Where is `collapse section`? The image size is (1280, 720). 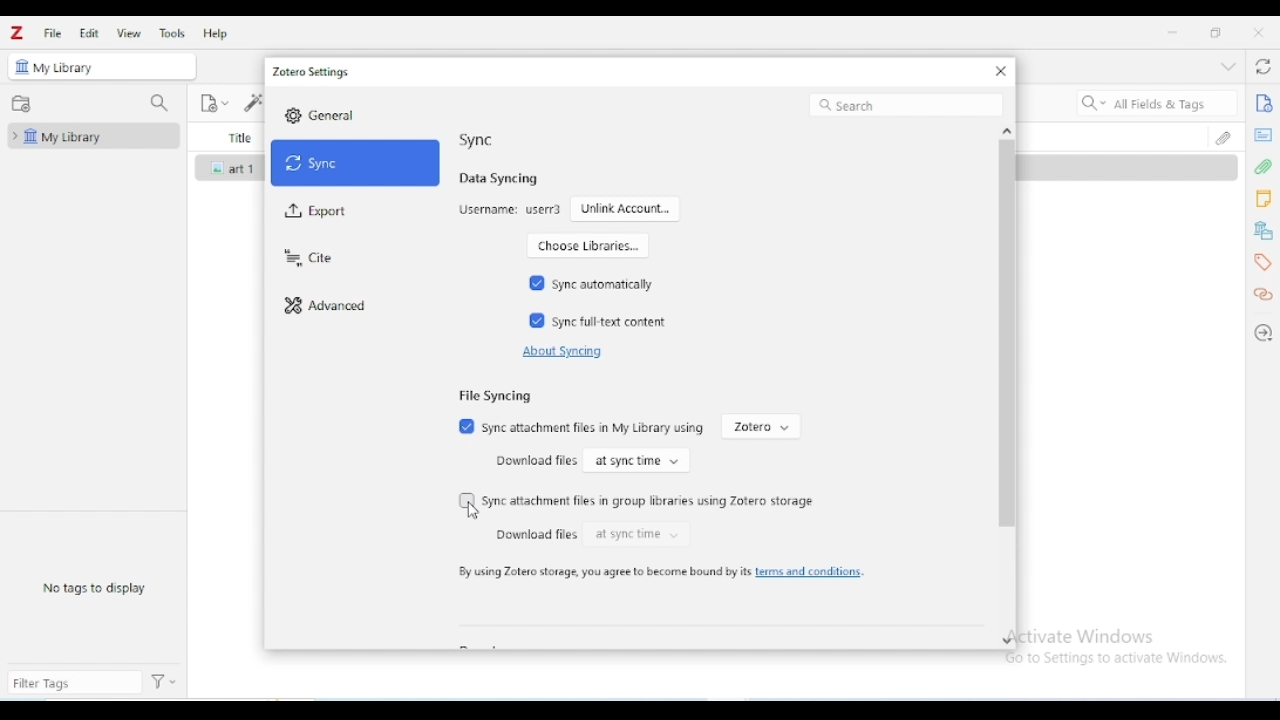
collapse section is located at coordinates (1228, 66).